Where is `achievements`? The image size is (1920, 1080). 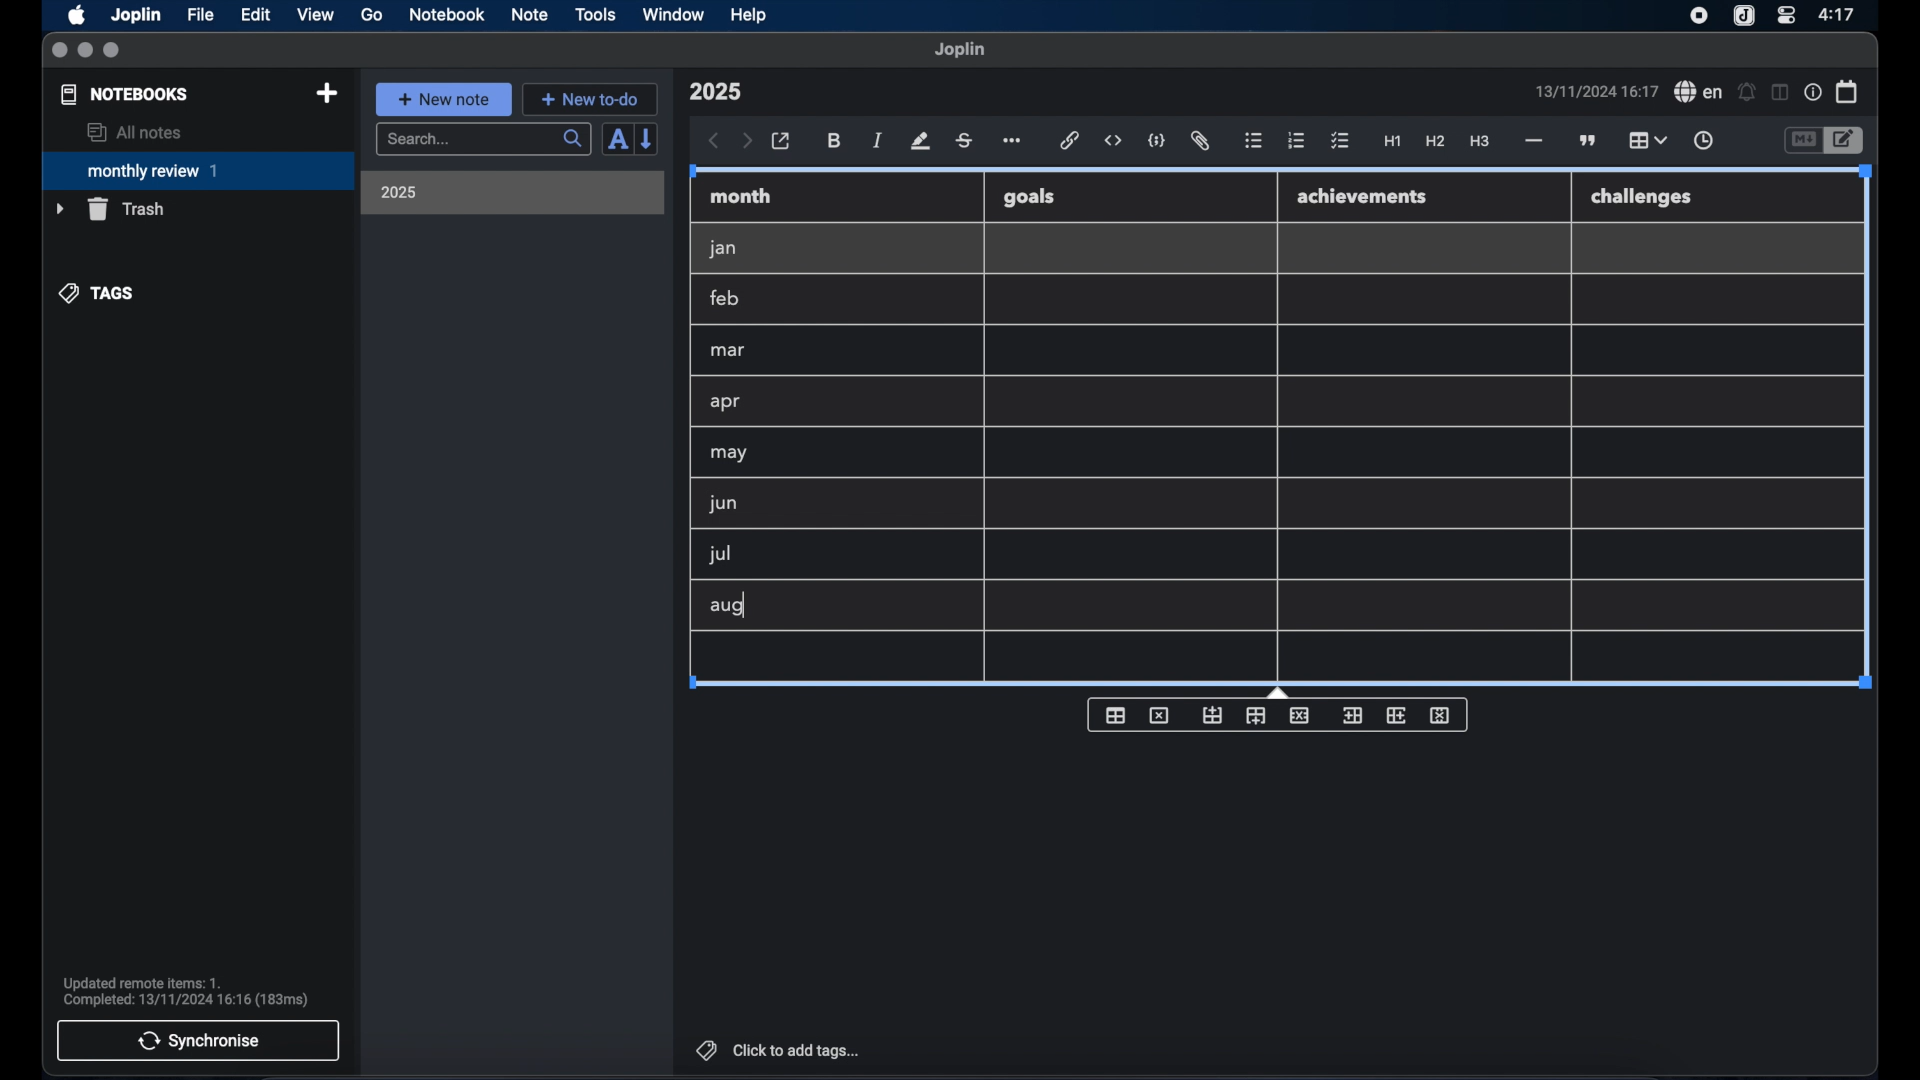
achievements is located at coordinates (1363, 197).